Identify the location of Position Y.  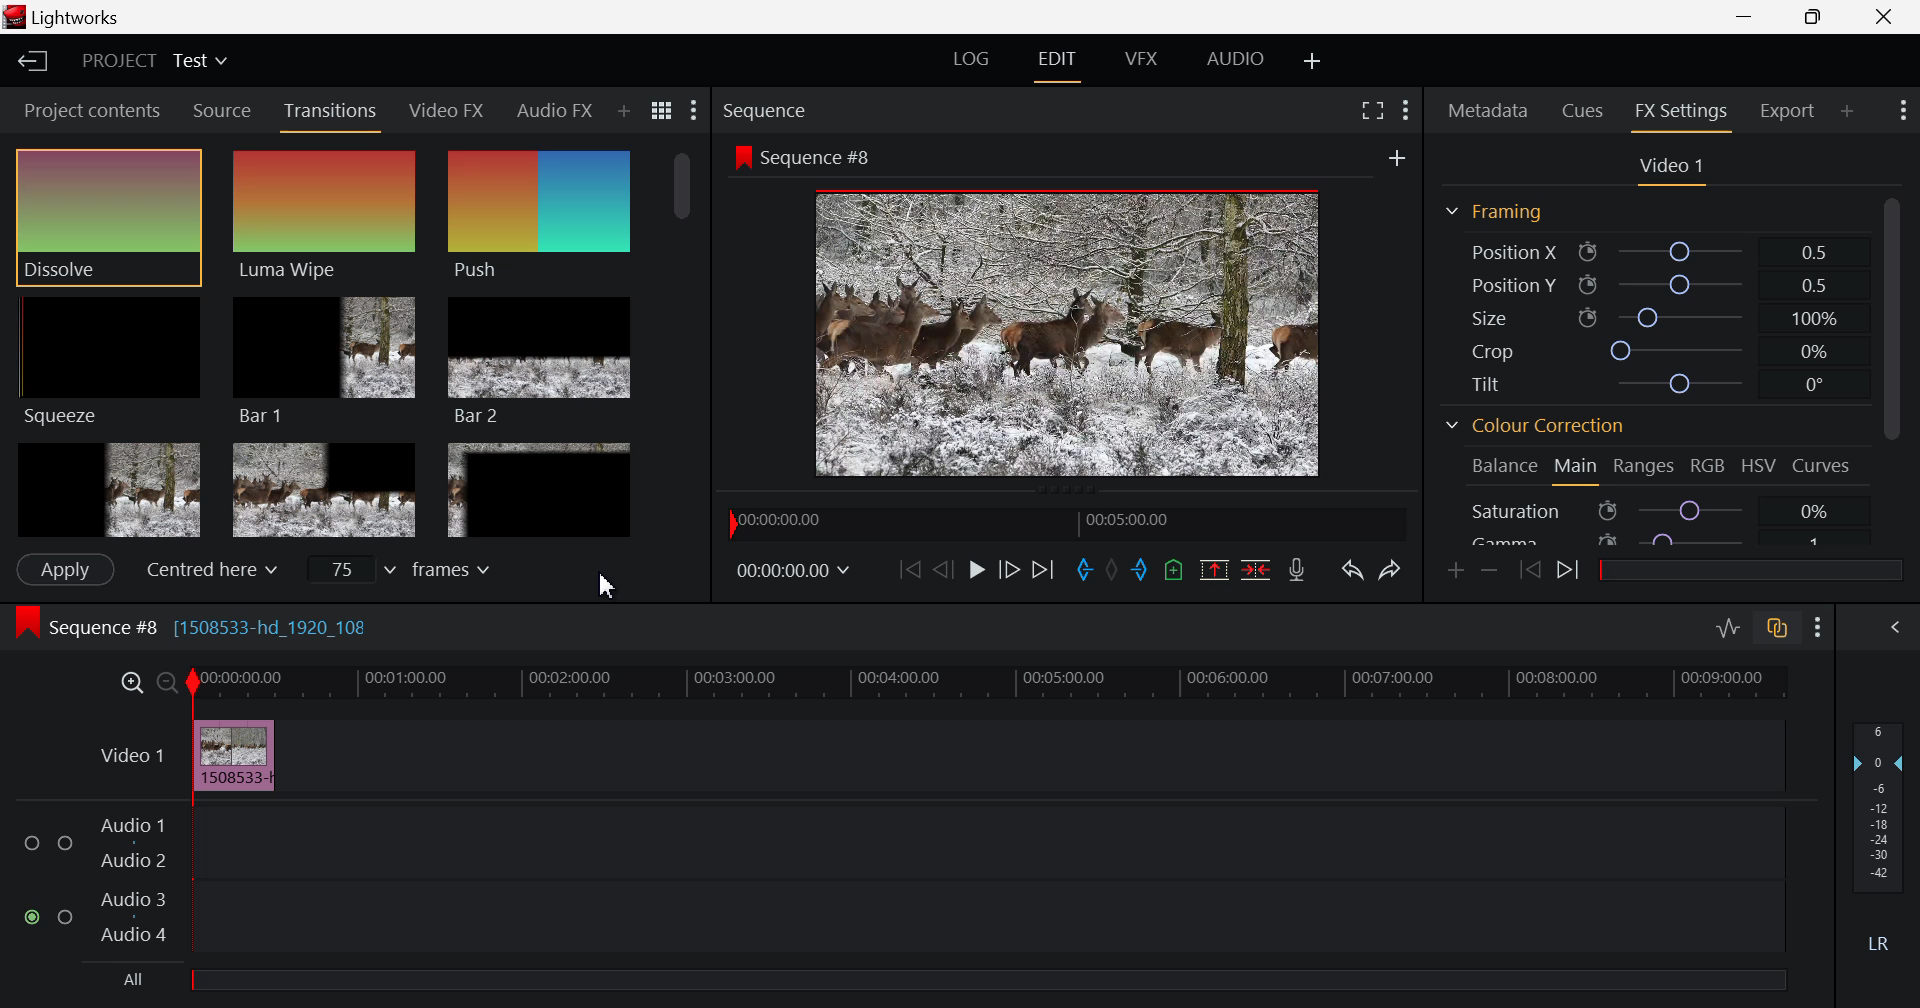
(1646, 282).